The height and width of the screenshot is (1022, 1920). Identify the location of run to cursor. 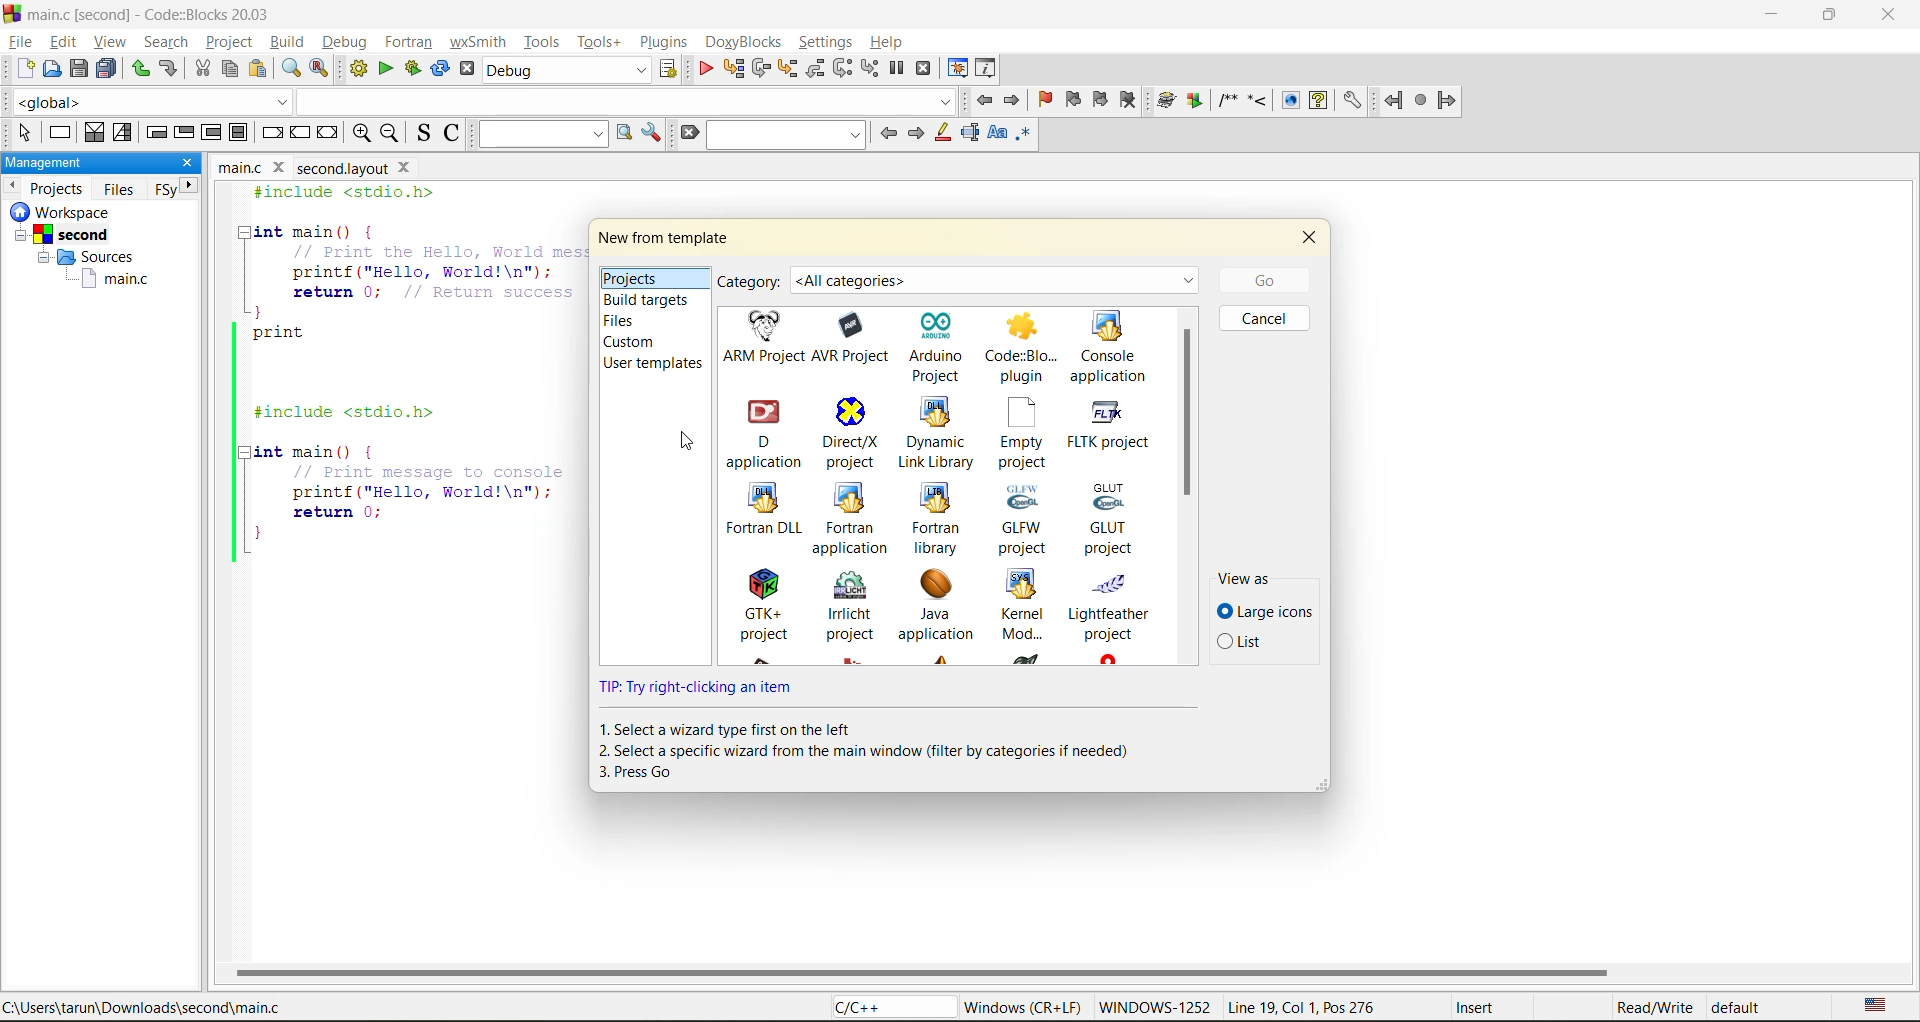
(731, 68).